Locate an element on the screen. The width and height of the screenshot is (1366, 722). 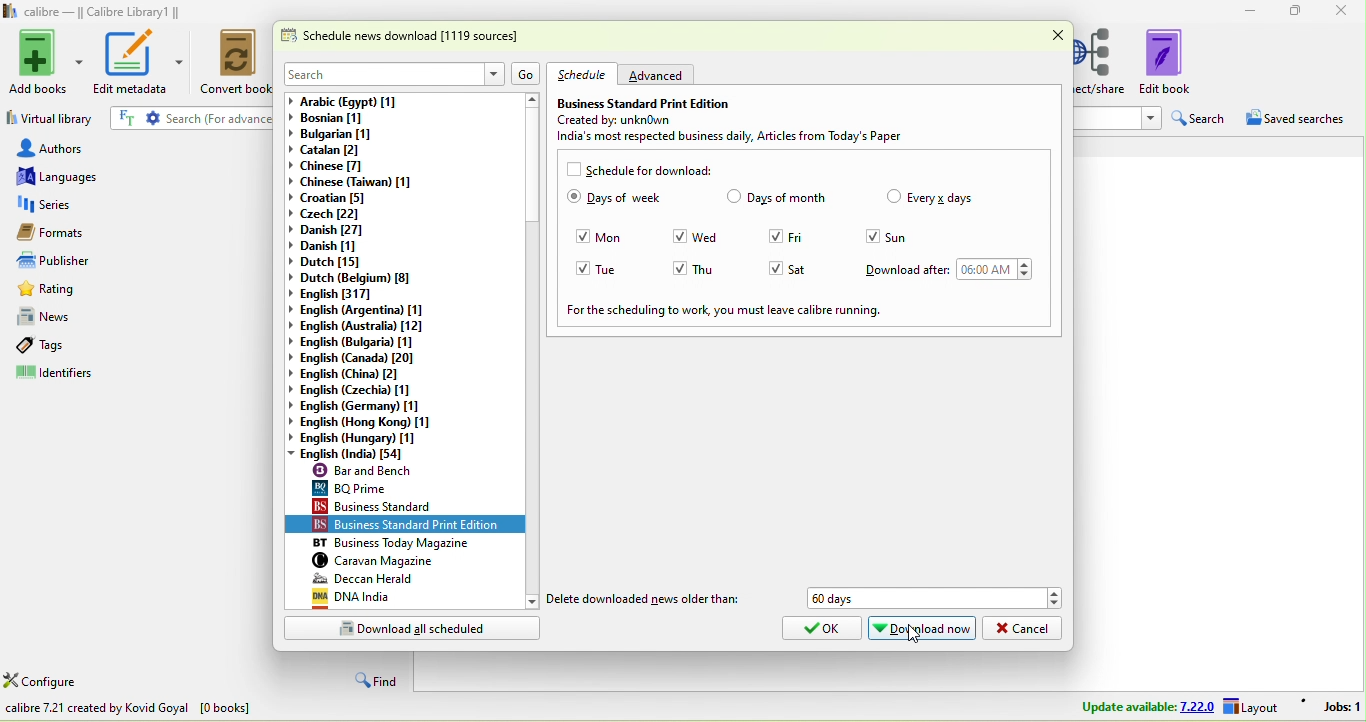
authors is located at coordinates (140, 146).